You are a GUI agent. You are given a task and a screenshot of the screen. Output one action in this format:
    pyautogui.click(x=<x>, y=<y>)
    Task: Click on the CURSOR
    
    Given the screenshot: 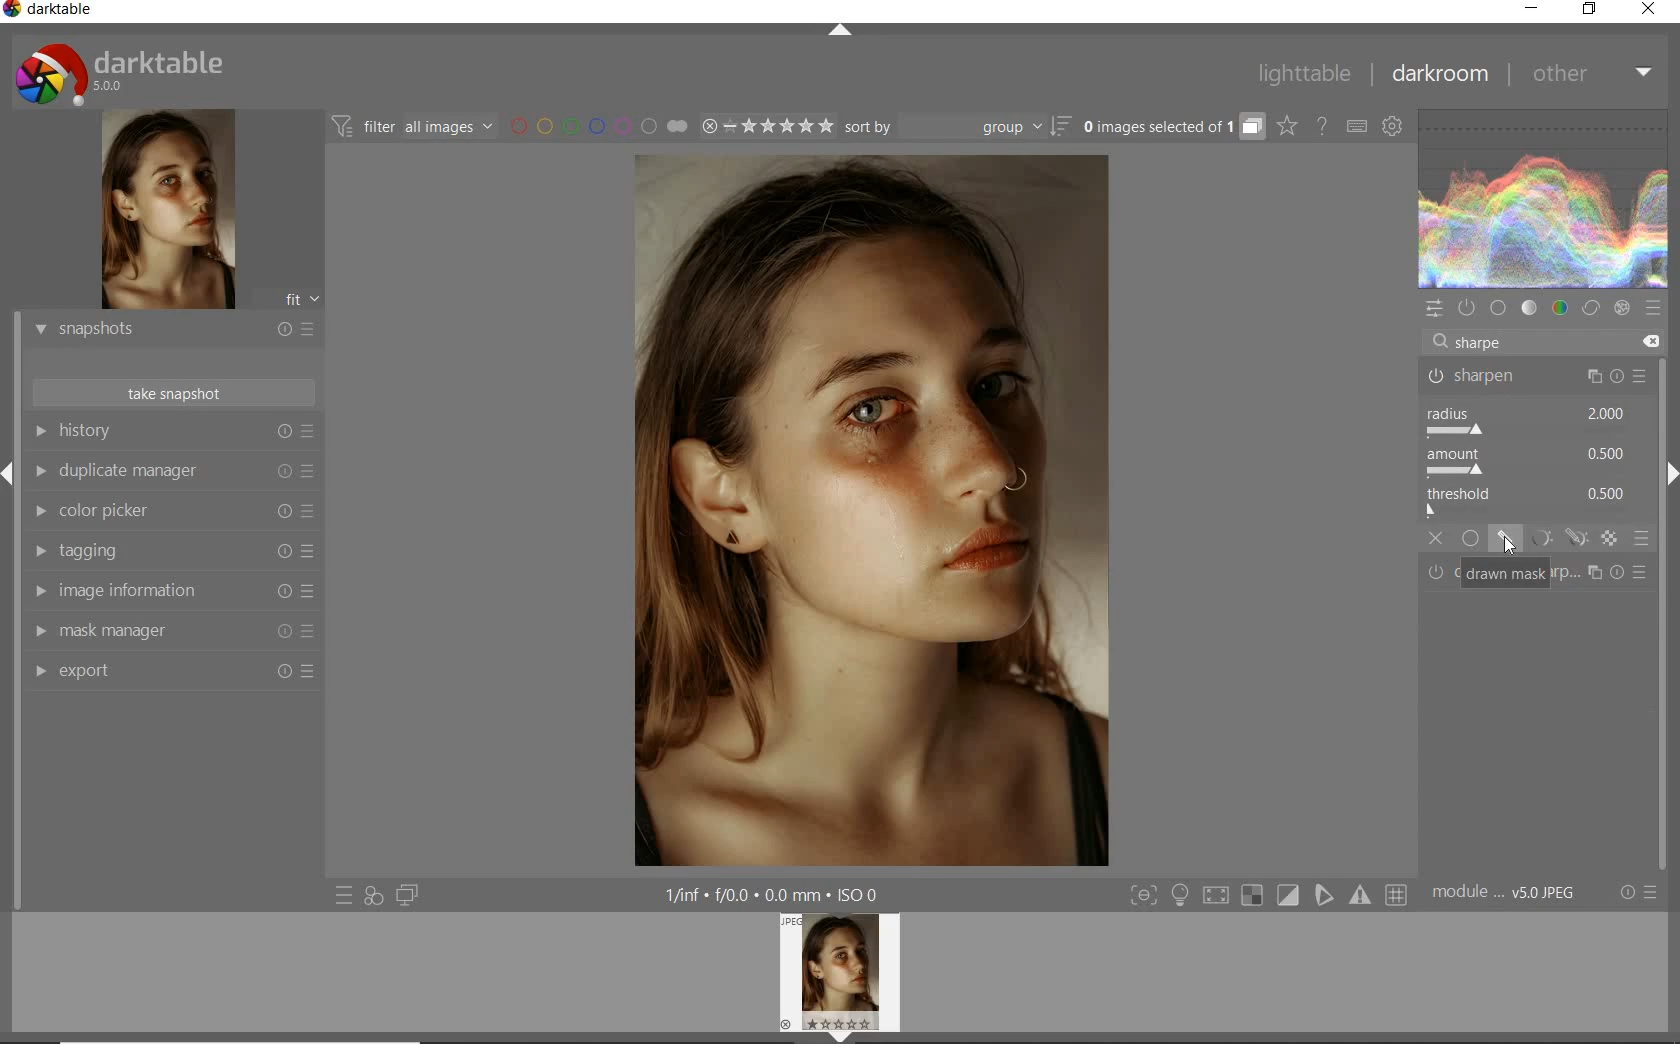 What is the action you would take?
    pyautogui.click(x=1507, y=545)
    